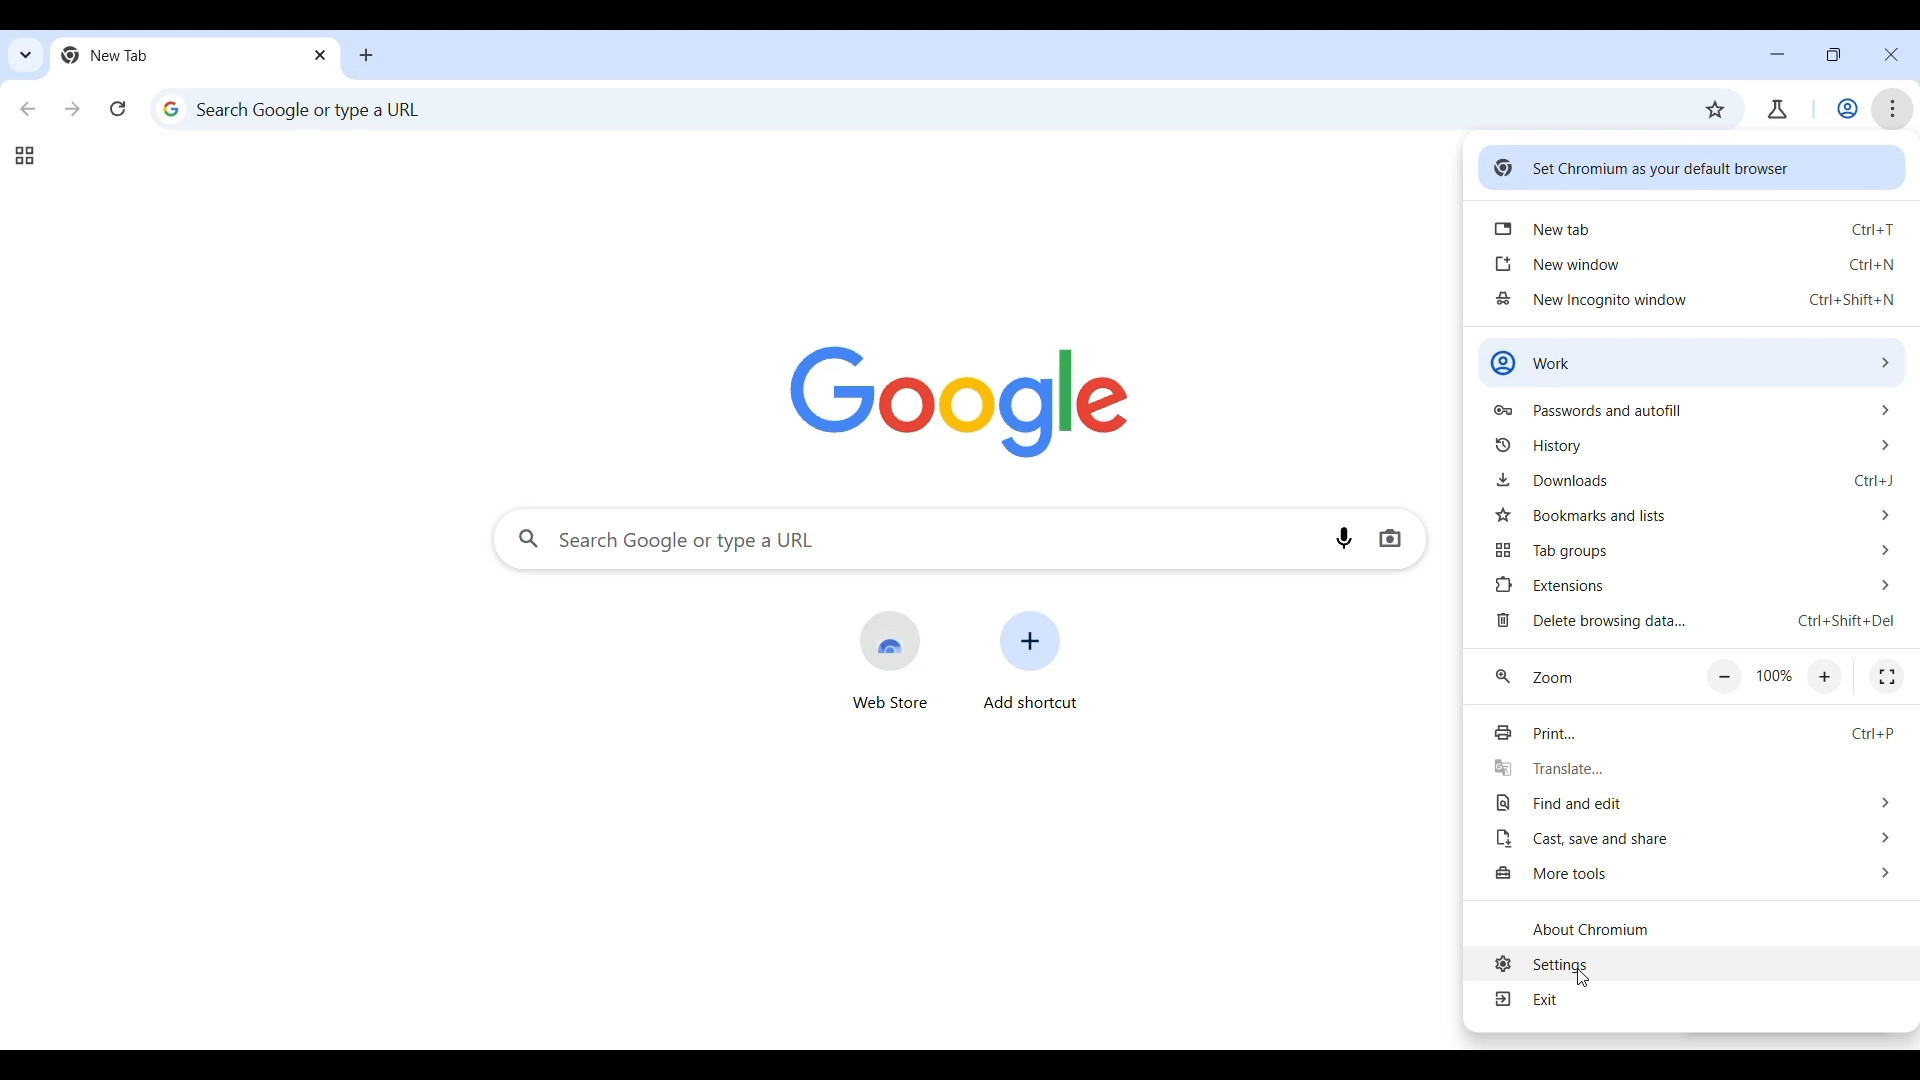  I want to click on Open a new tab, so click(367, 55).